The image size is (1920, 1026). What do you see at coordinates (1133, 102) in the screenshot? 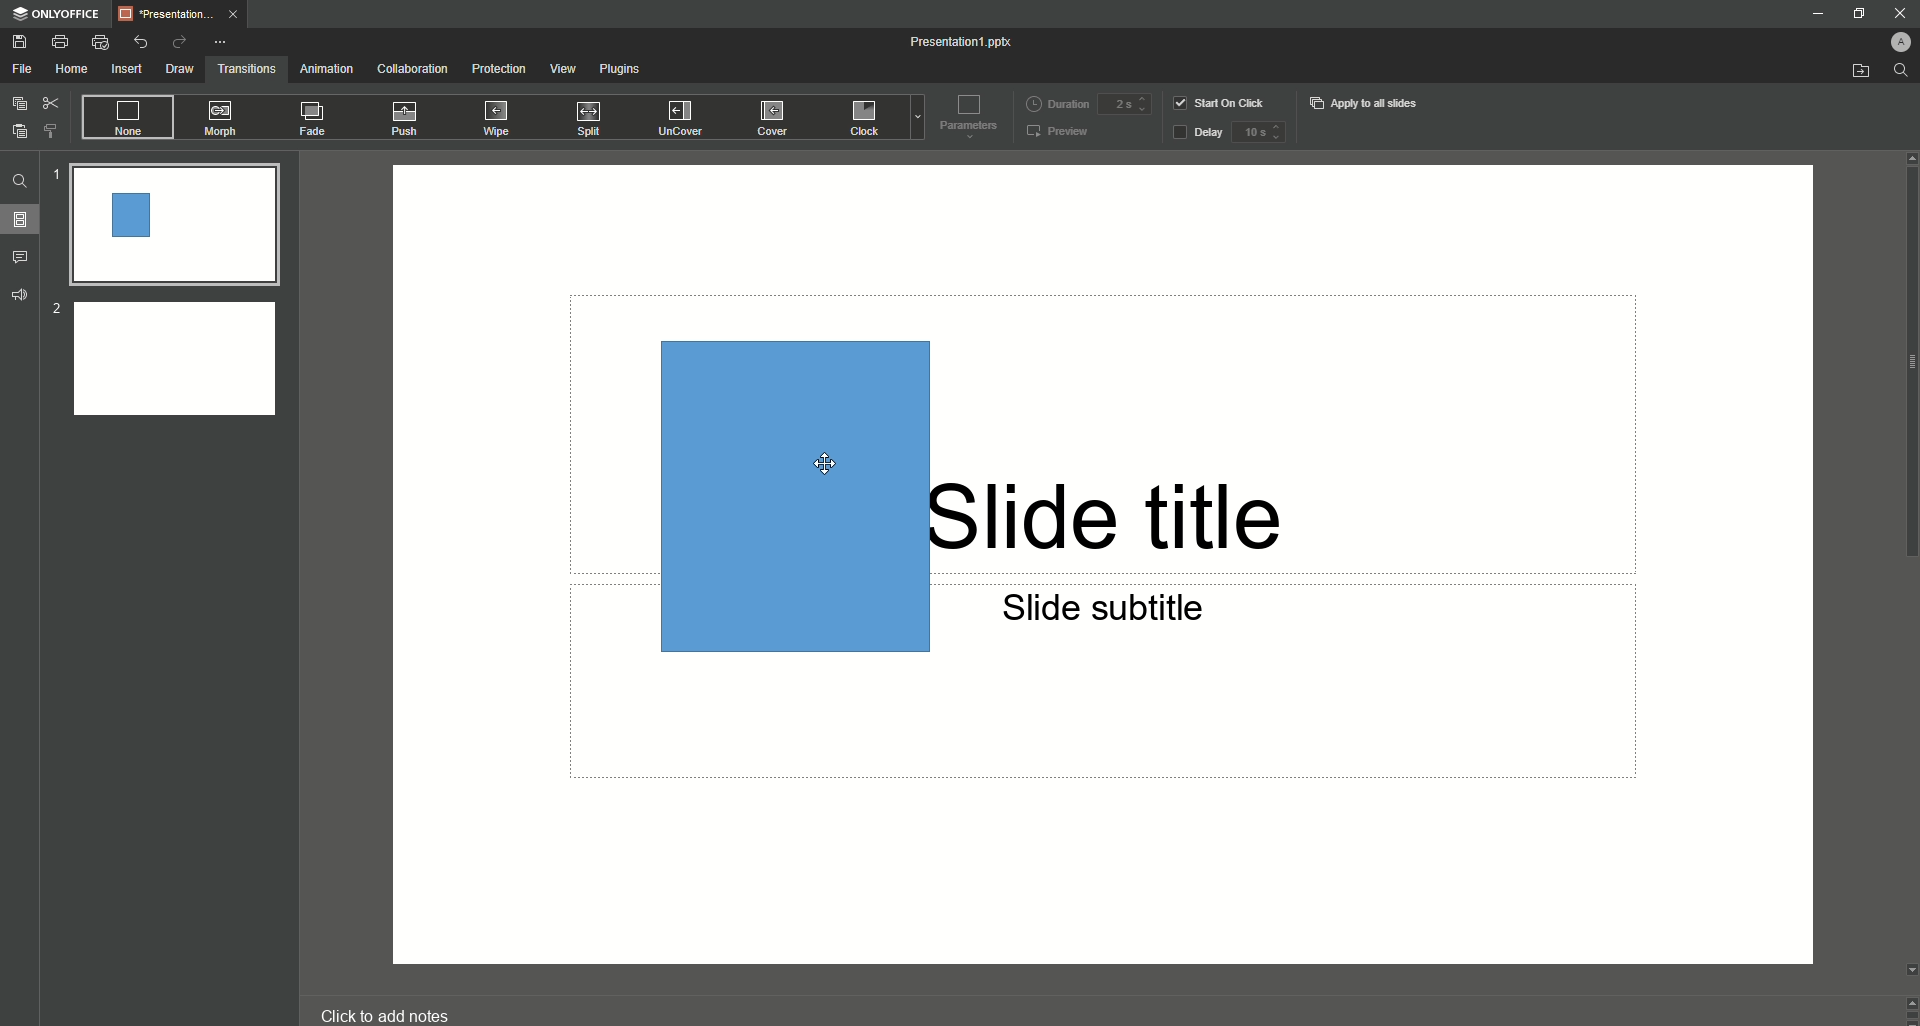
I see `Duration input` at bounding box center [1133, 102].